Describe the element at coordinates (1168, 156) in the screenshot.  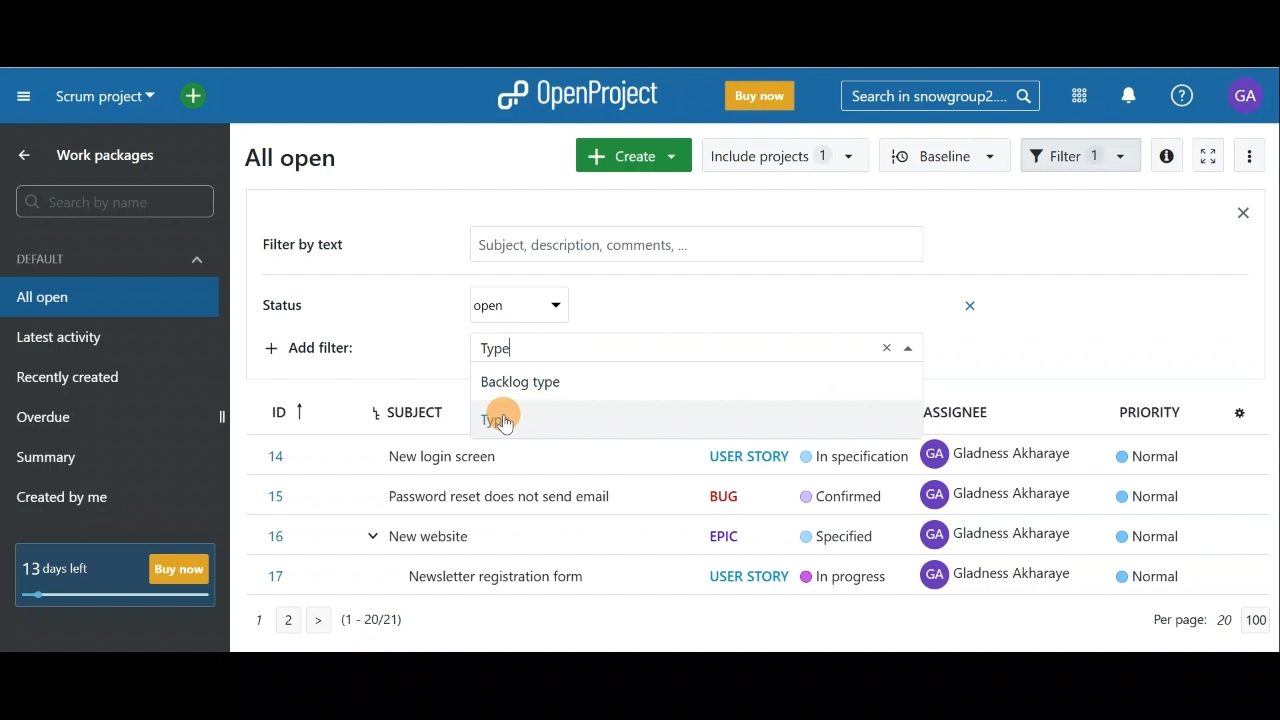
I see `Open details view` at that location.